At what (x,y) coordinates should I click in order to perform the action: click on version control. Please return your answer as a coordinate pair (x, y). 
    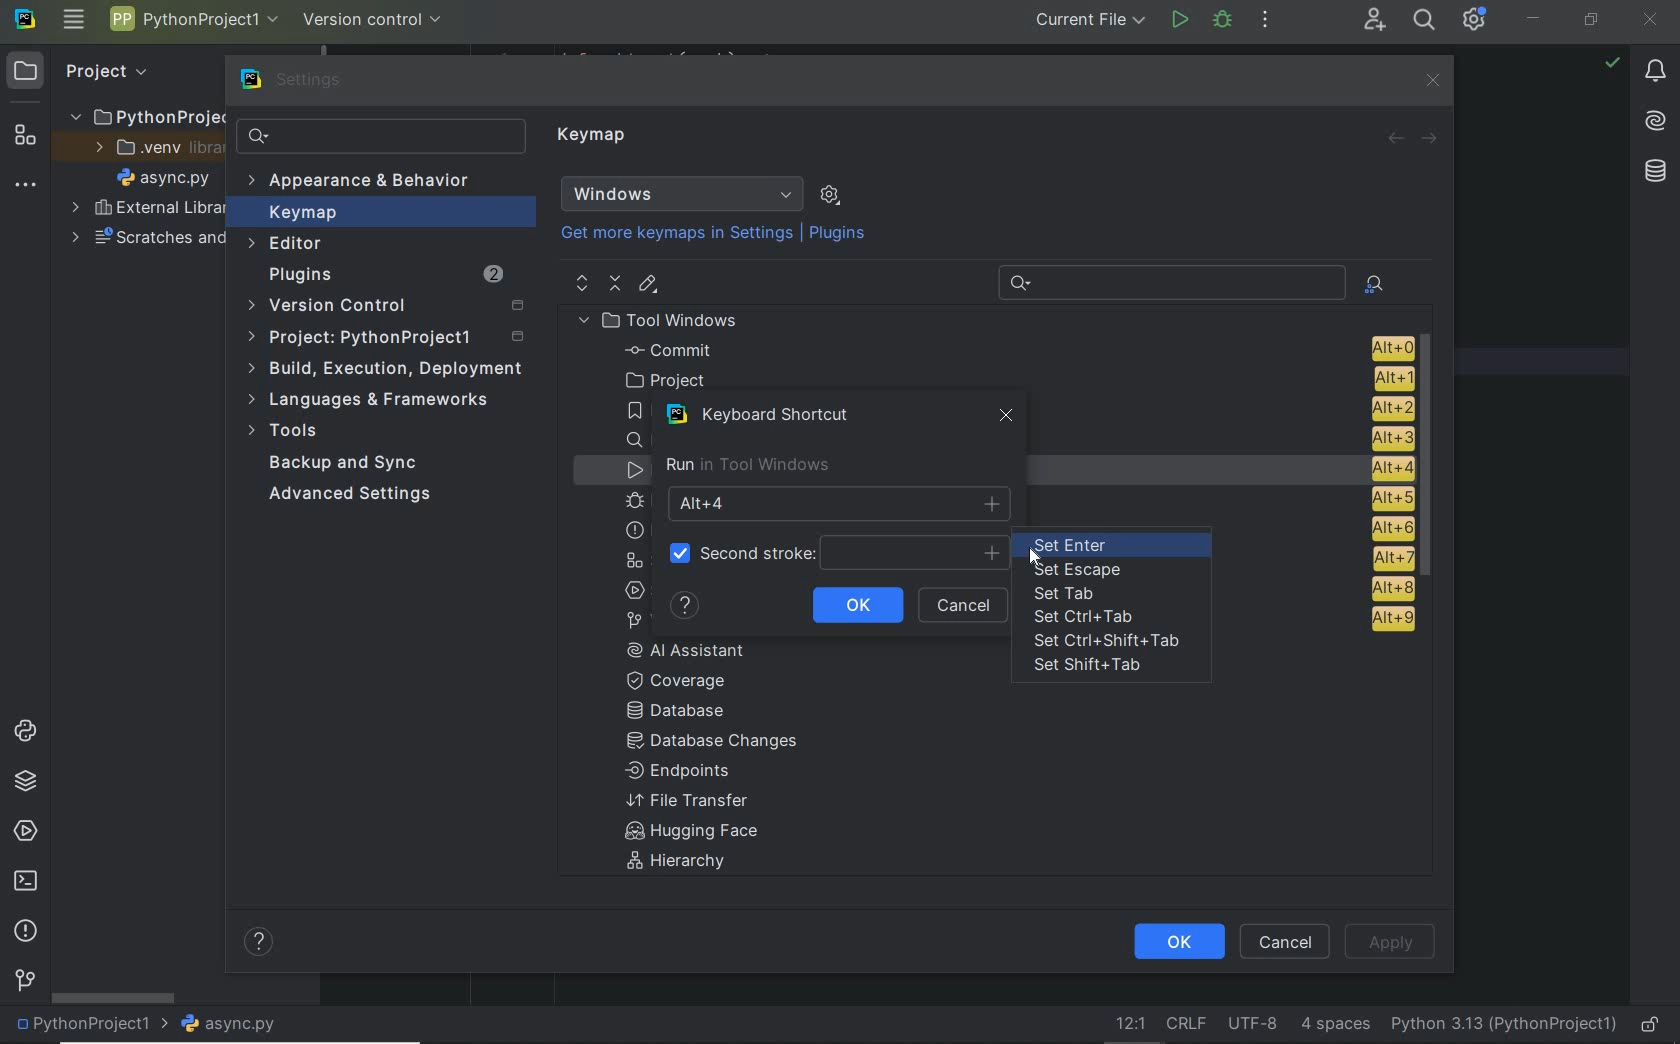
    Looking at the image, I should click on (25, 982).